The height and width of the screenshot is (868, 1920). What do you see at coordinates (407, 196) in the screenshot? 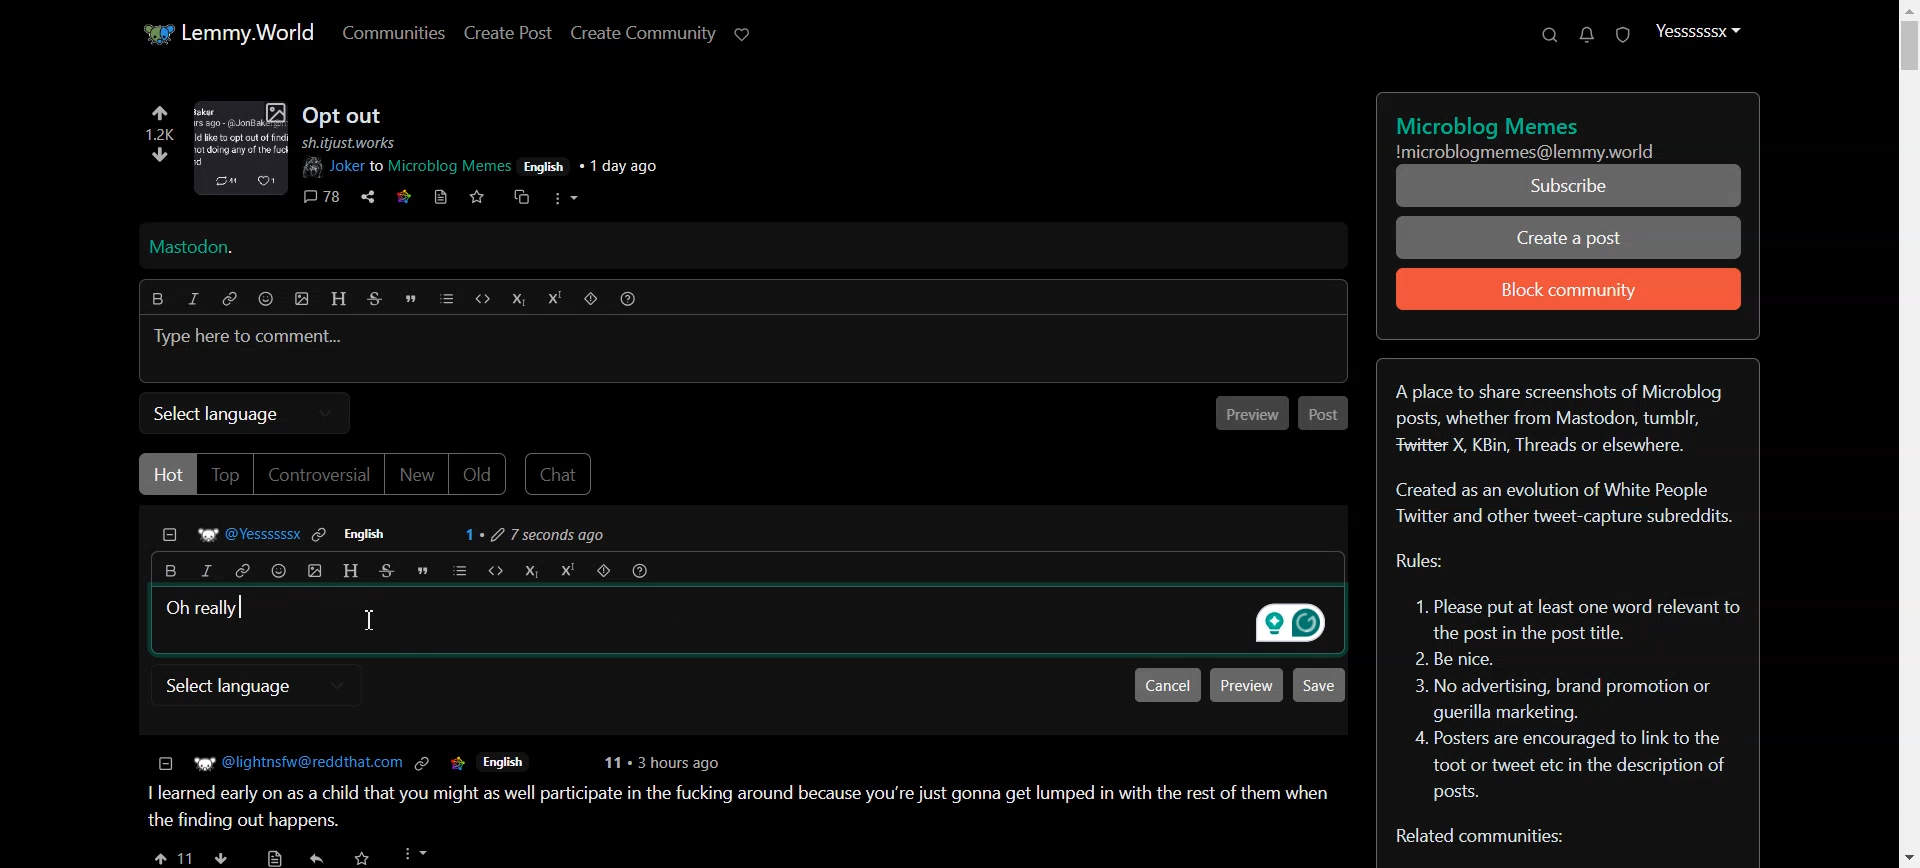
I see `link` at bounding box center [407, 196].